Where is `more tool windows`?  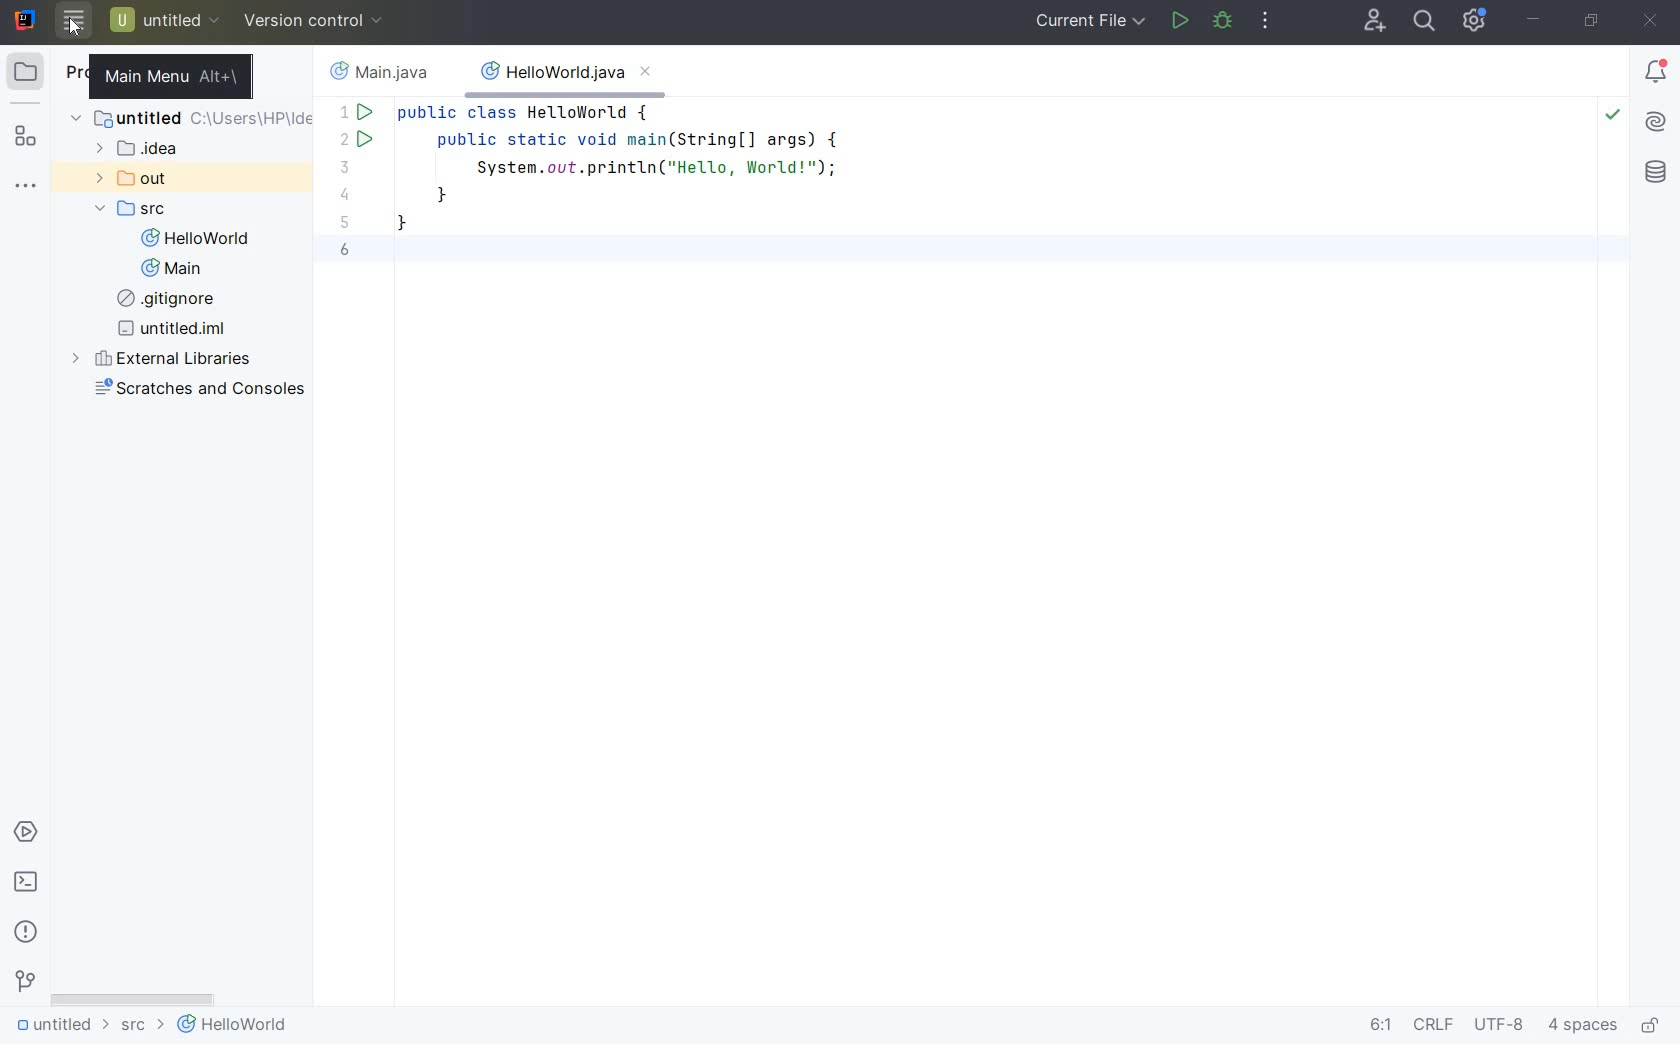 more tool windows is located at coordinates (29, 187).